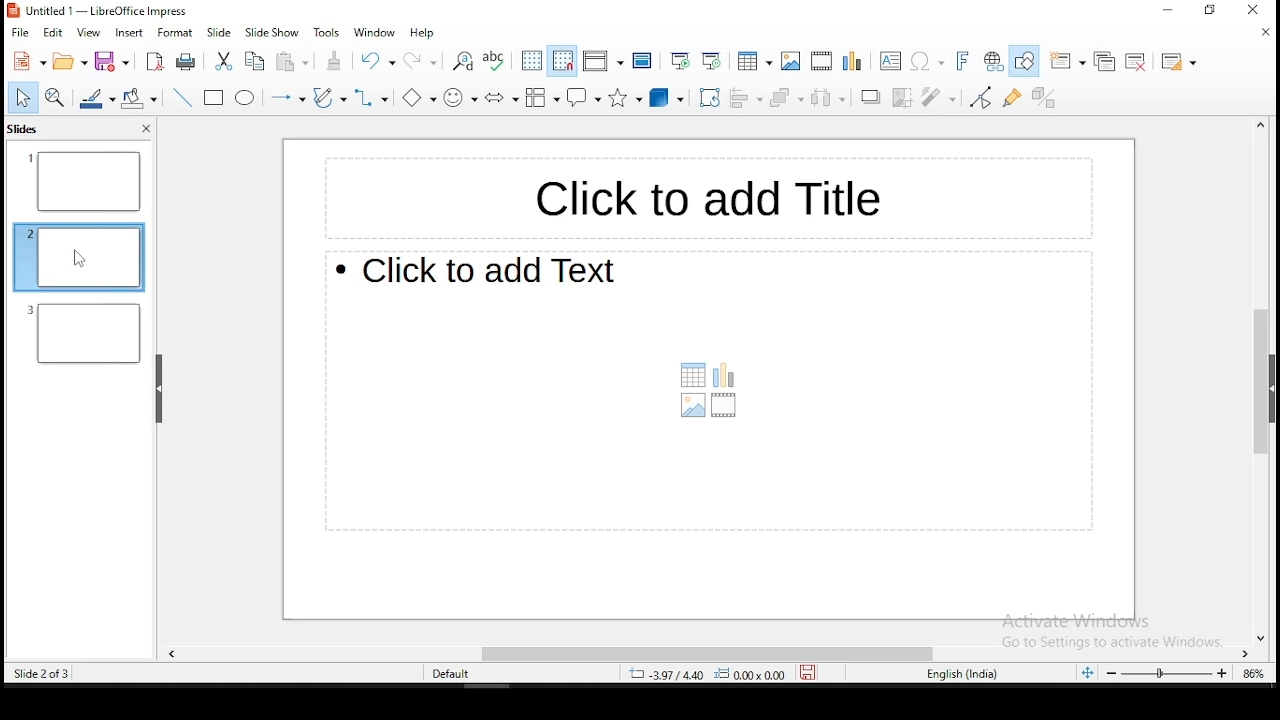  Describe the element at coordinates (964, 60) in the screenshot. I see `insert fontwork text` at that location.